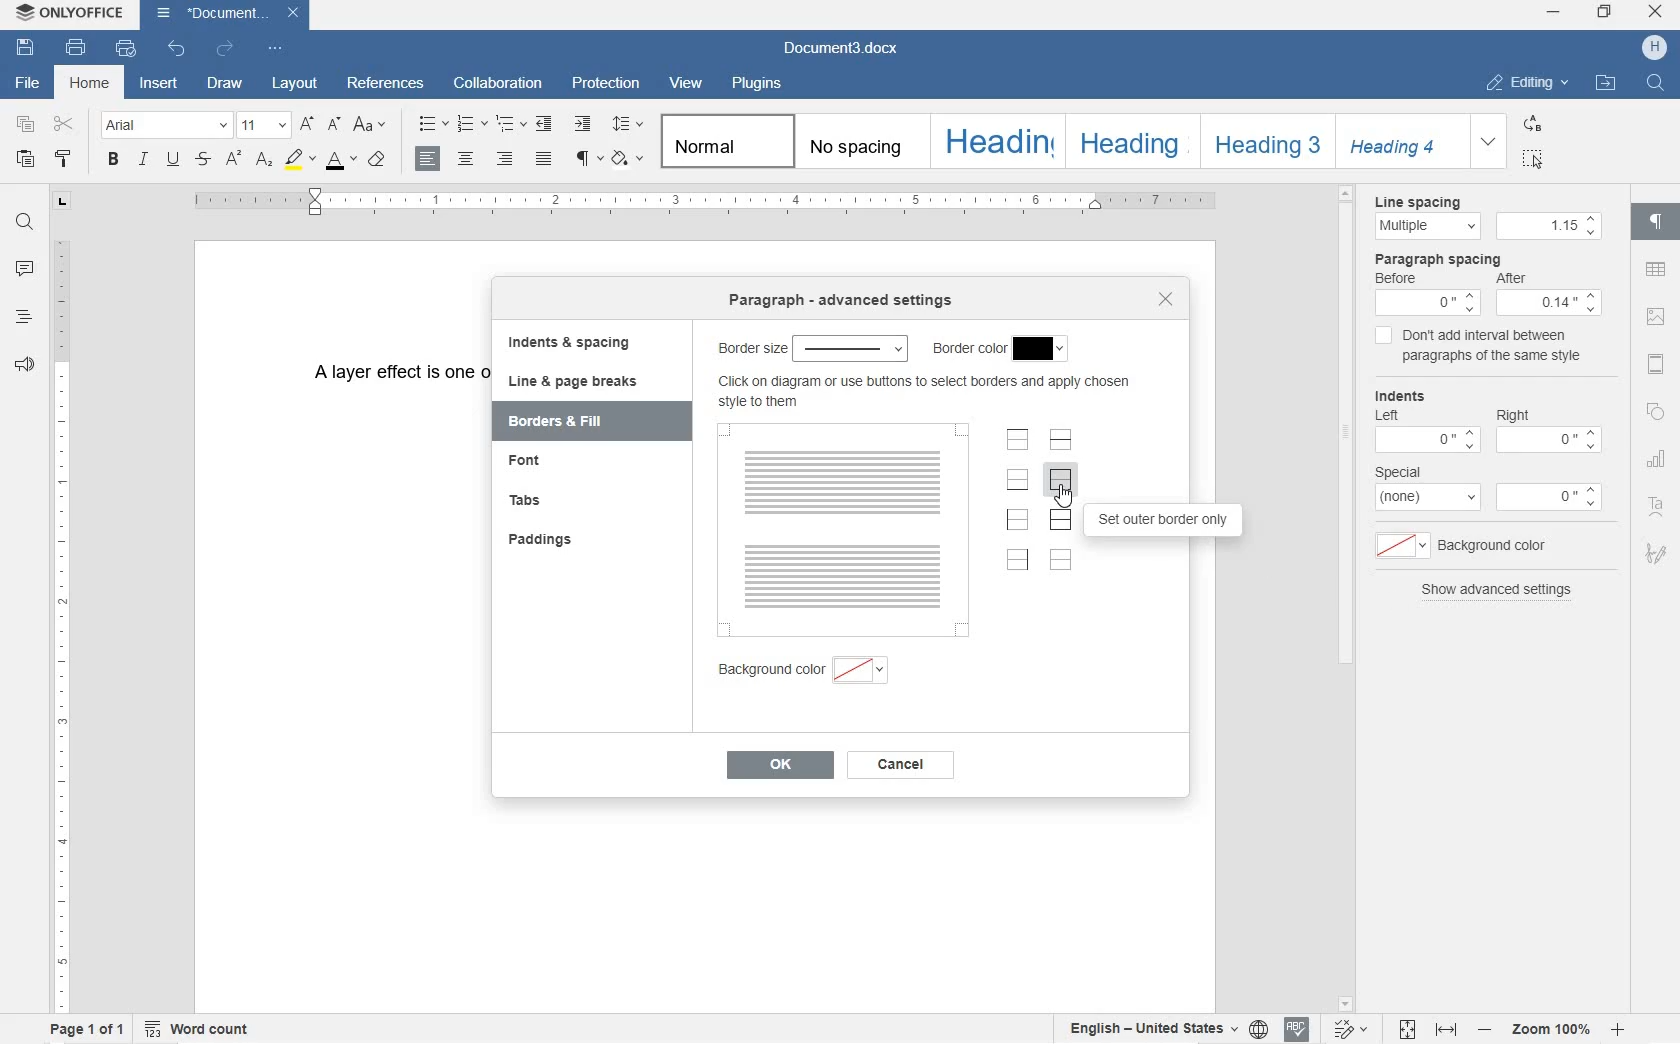  Describe the element at coordinates (1169, 523) in the screenshot. I see `set outer border only` at that location.